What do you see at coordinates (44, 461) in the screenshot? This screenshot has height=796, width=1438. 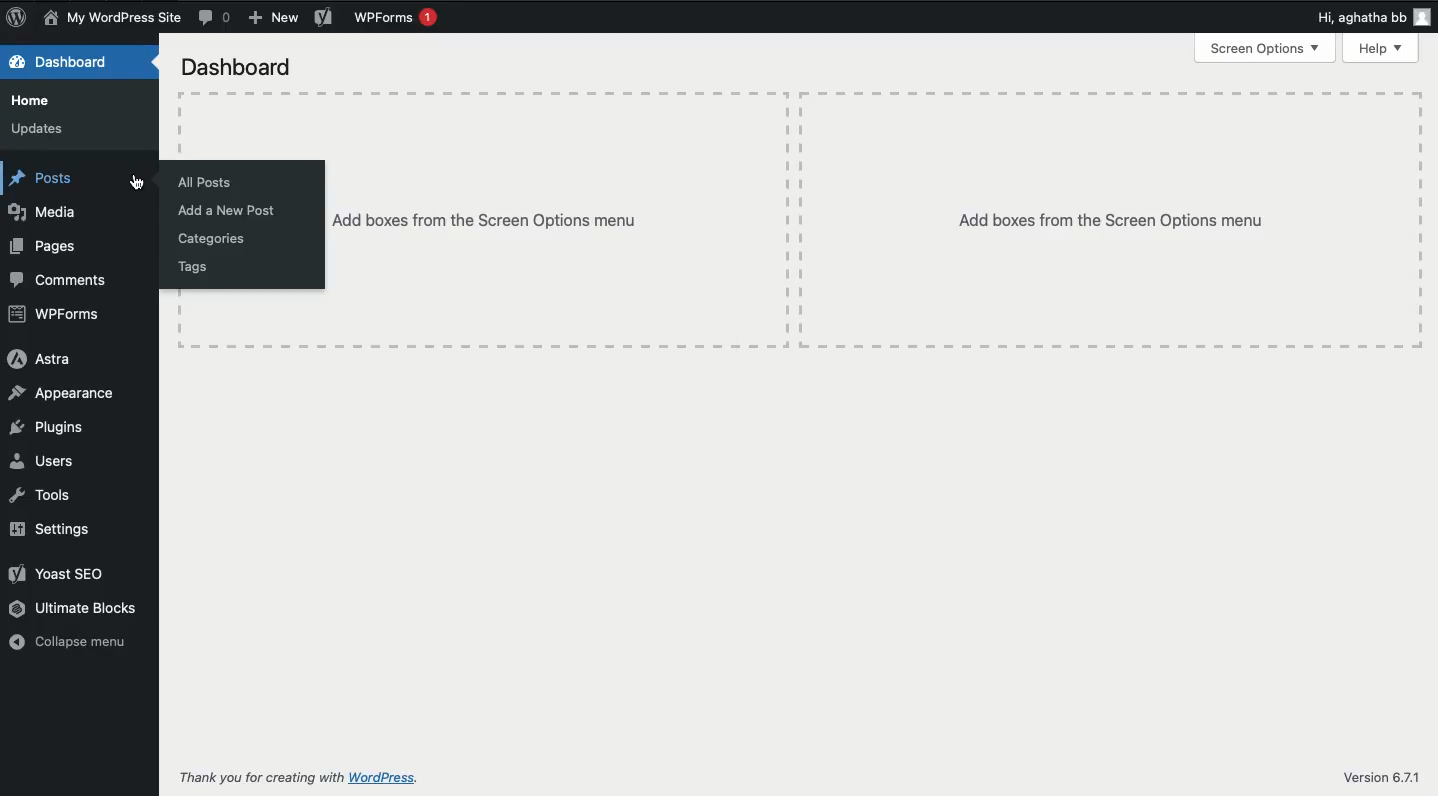 I see `Users` at bounding box center [44, 461].